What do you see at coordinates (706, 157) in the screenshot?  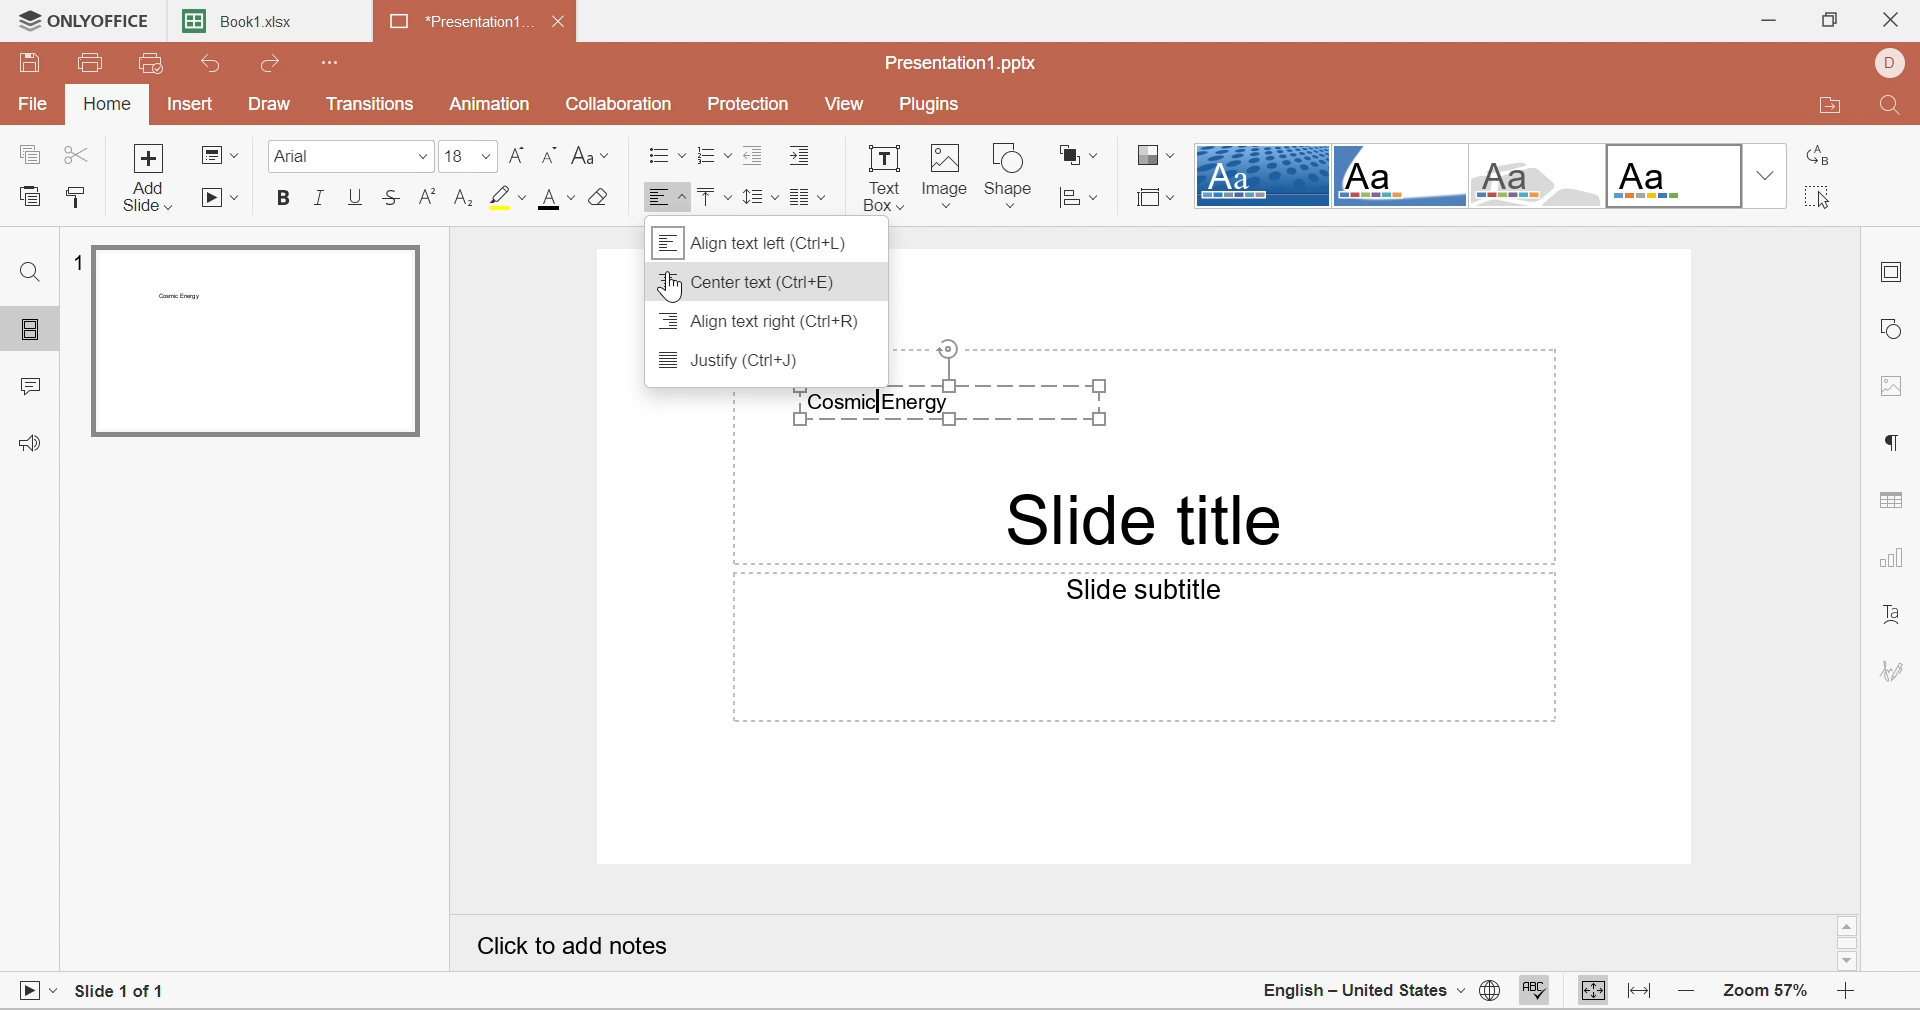 I see `Numbering` at bounding box center [706, 157].